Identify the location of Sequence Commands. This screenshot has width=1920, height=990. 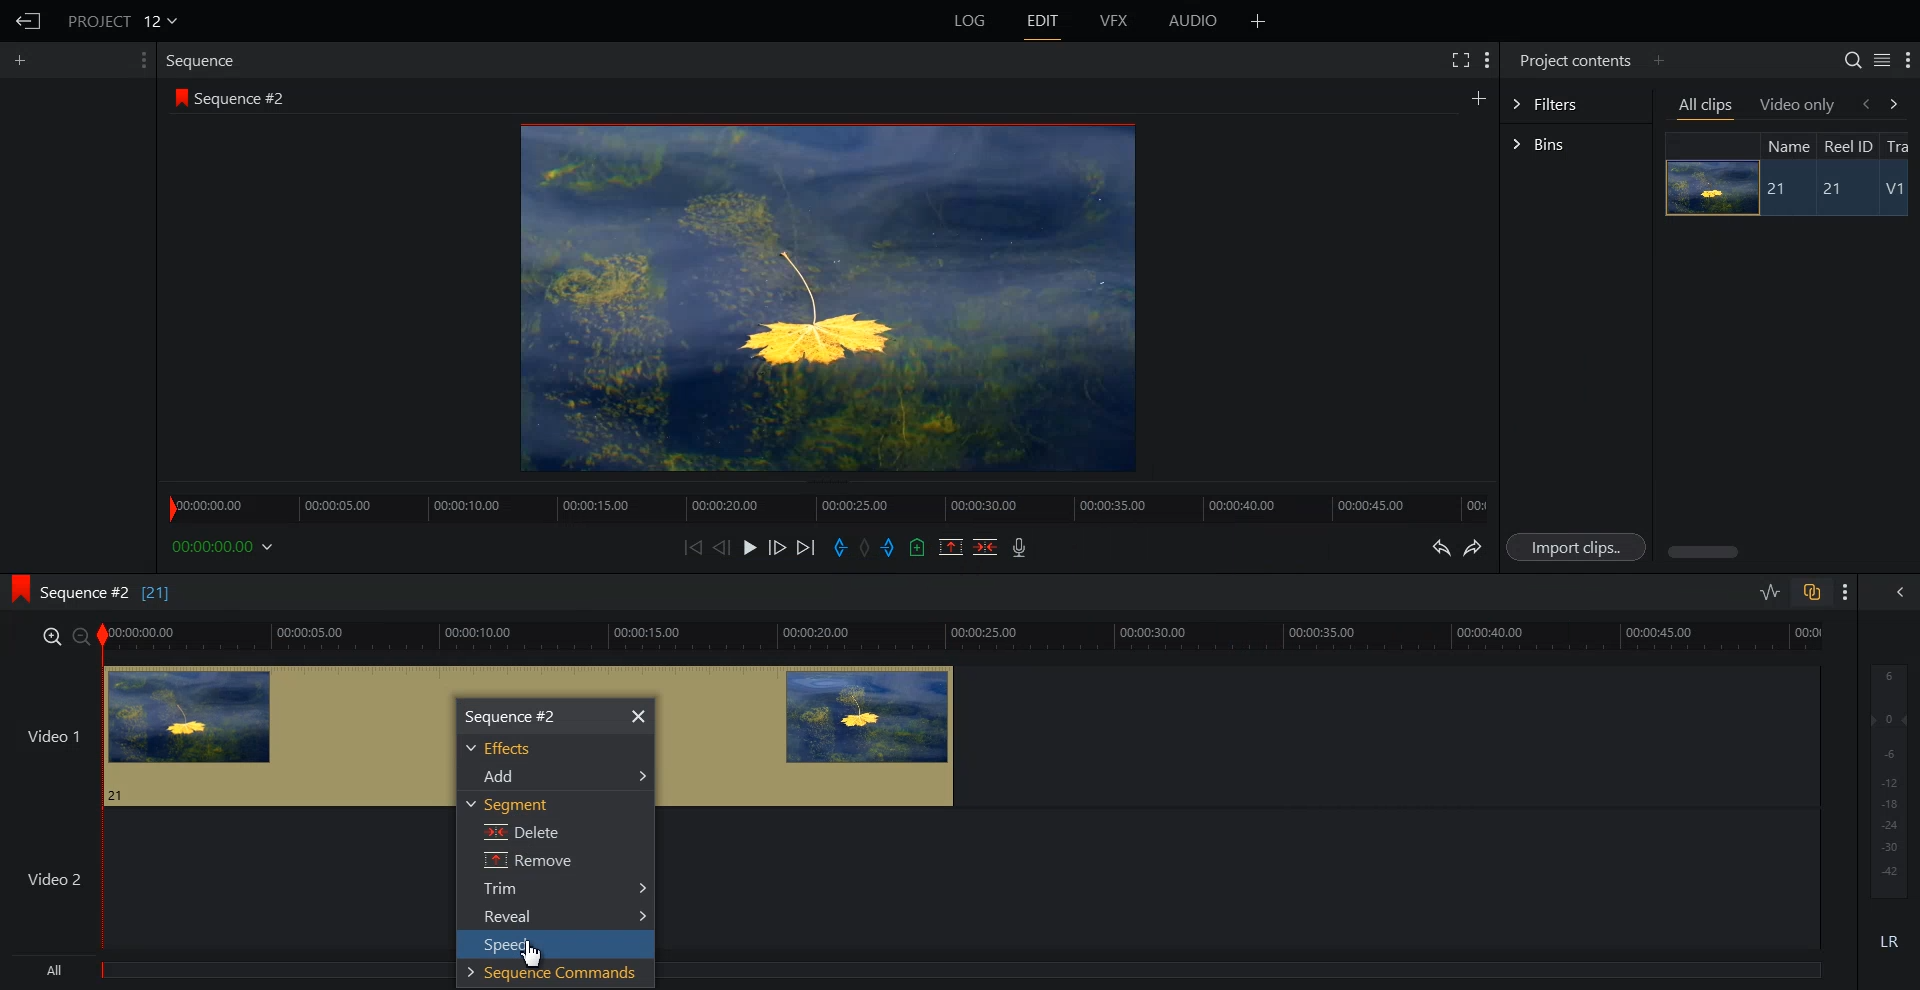
(550, 976).